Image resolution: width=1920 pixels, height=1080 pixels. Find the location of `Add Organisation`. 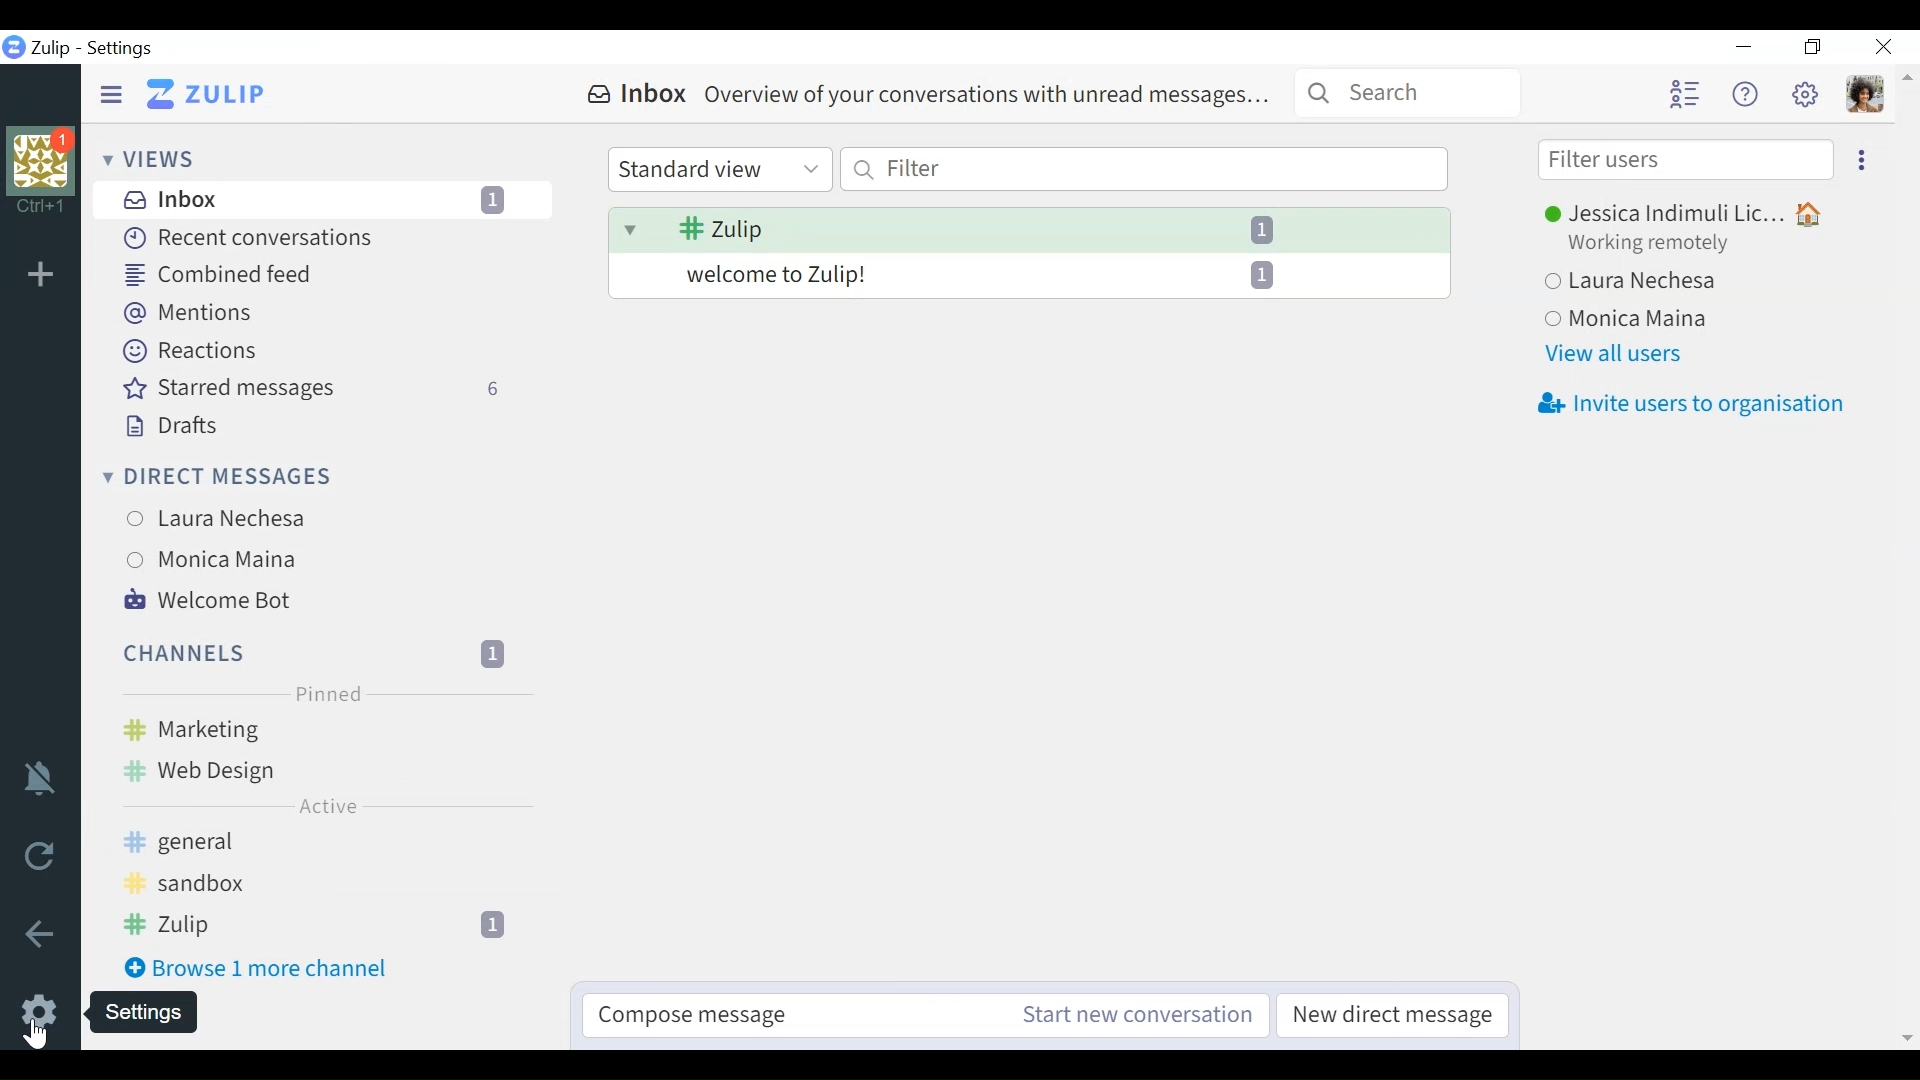

Add Organisation is located at coordinates (41, 272).